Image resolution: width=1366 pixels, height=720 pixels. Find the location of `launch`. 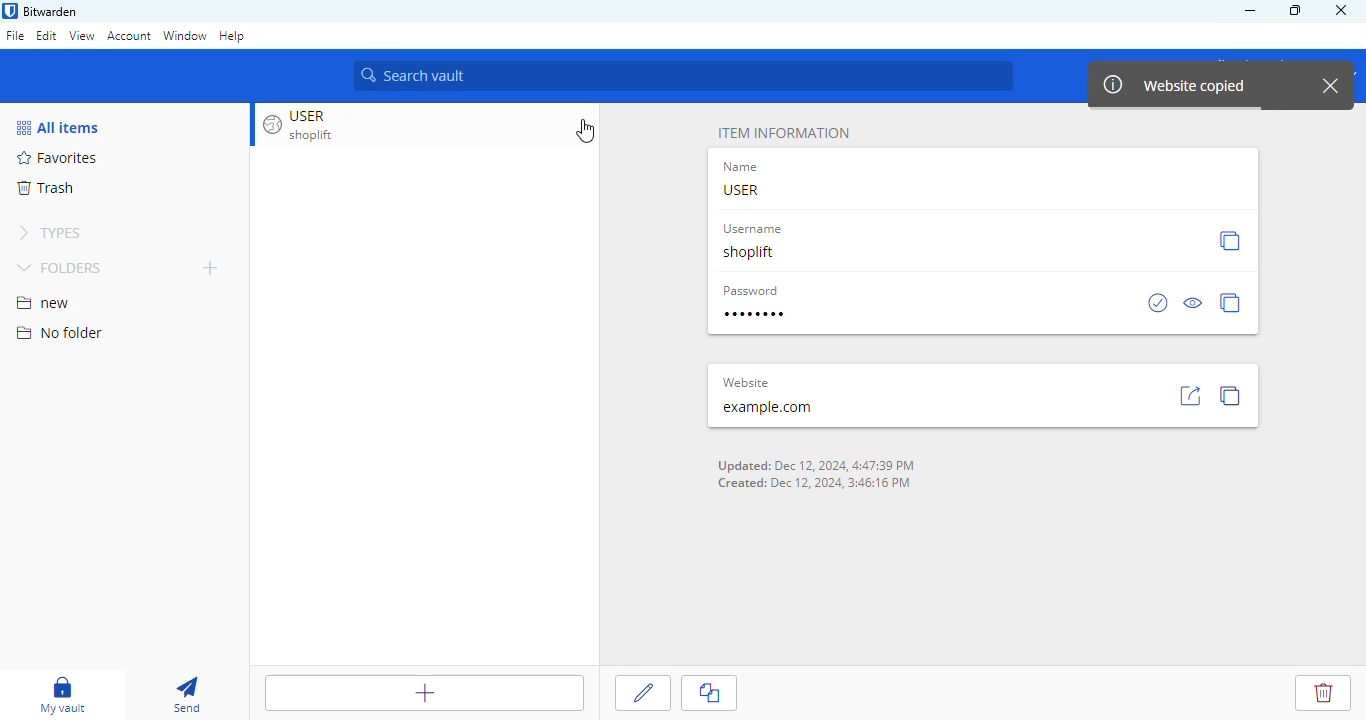

launch is located at coordinates (1190, 395).